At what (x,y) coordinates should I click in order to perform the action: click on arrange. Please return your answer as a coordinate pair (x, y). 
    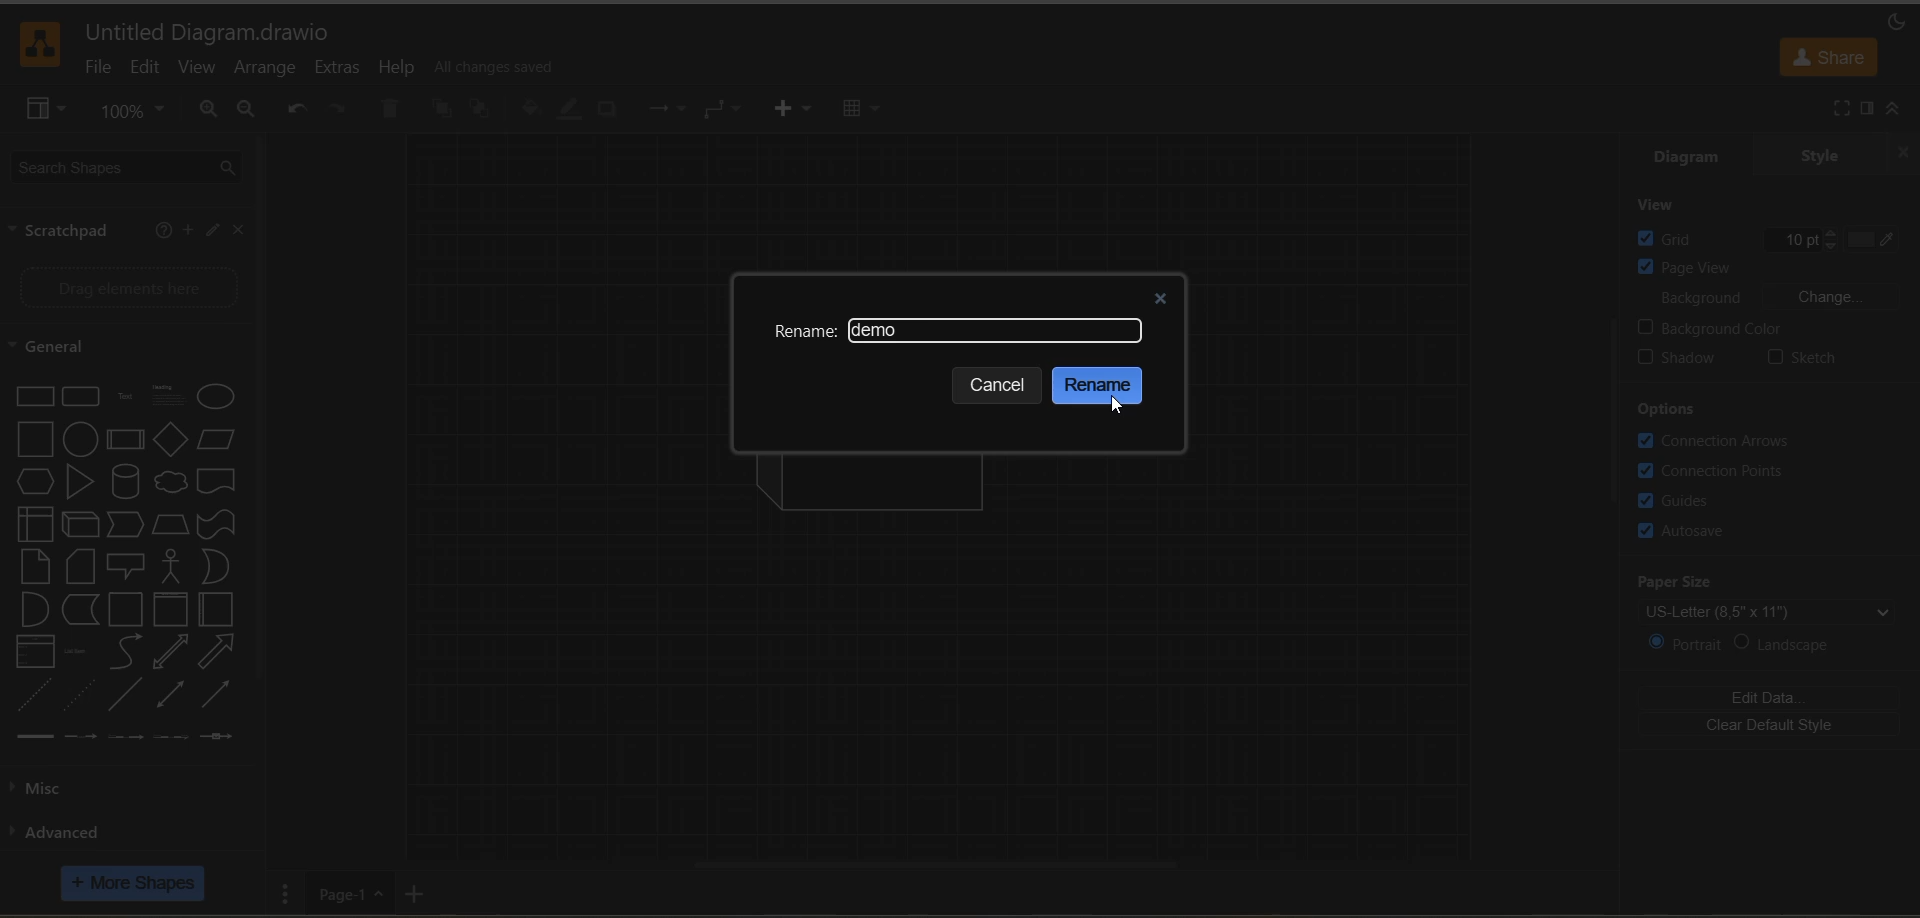
    Looking at the image, I should click on (271, 70).